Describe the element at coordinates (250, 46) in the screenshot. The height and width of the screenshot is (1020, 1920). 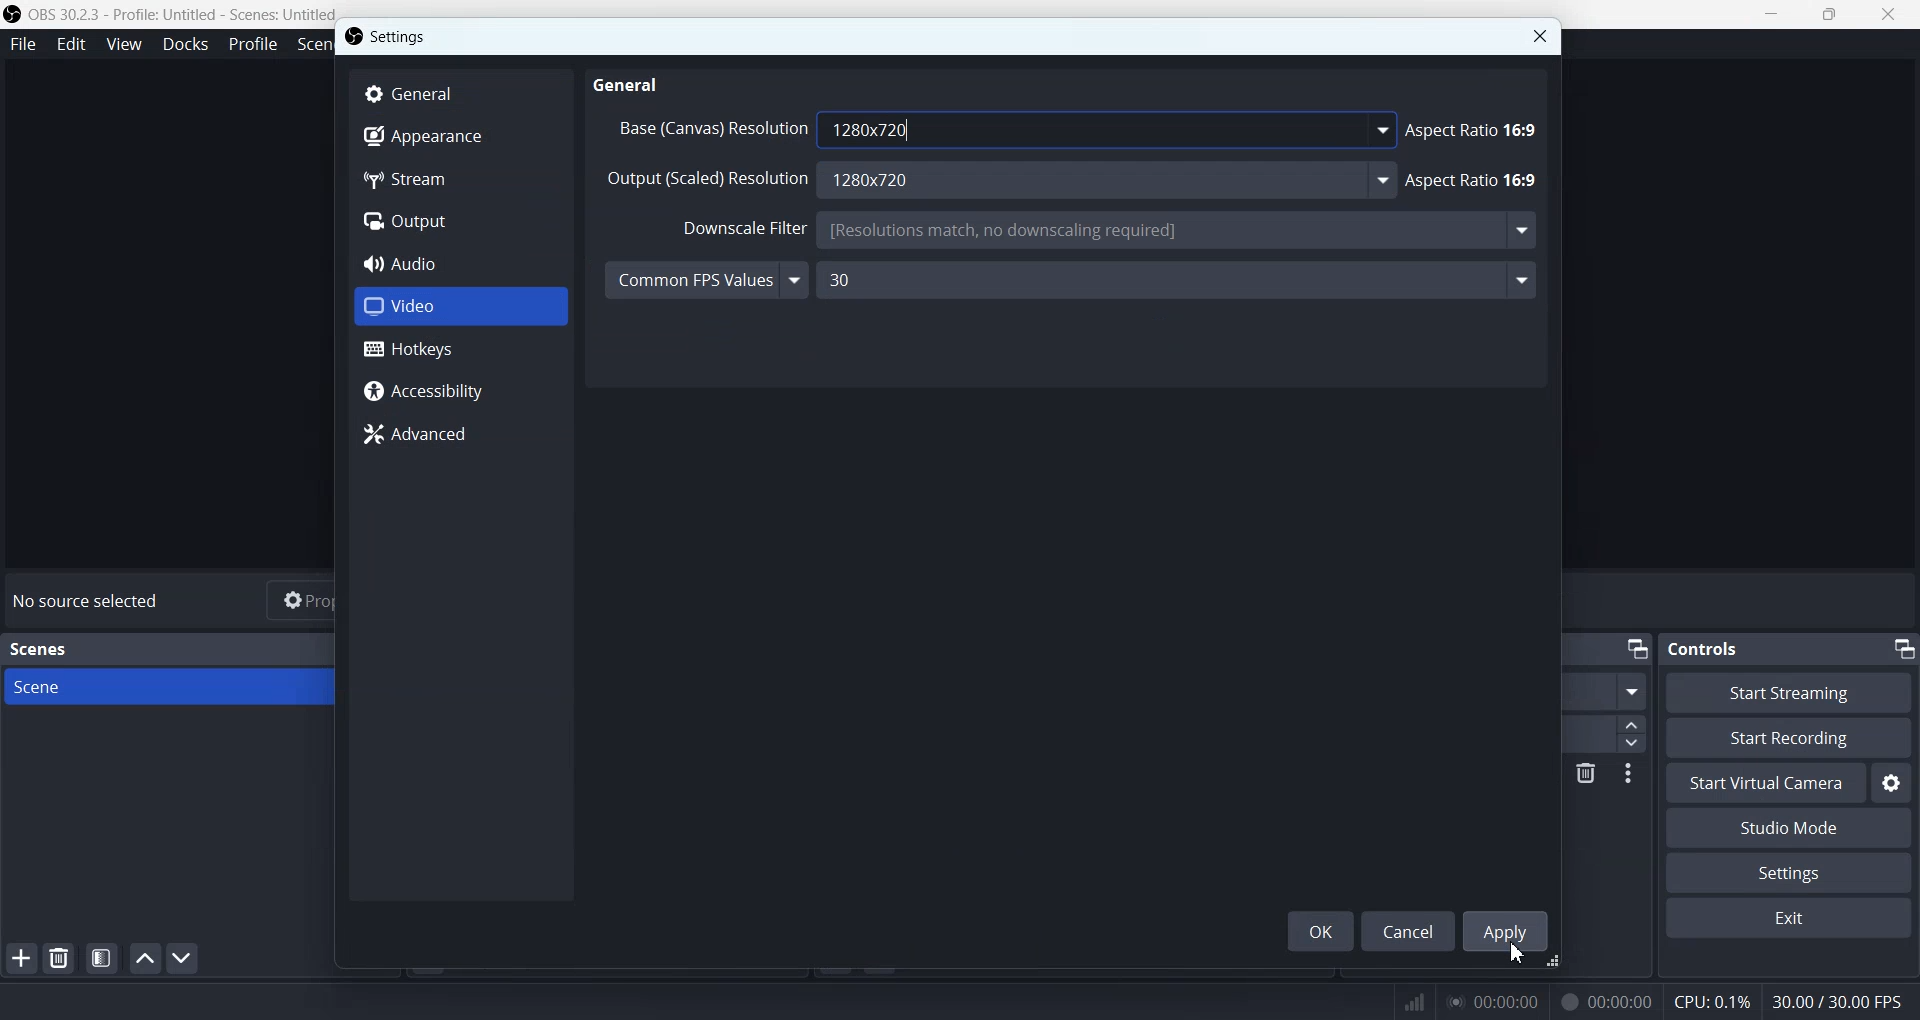
I see `Profile` at that location.